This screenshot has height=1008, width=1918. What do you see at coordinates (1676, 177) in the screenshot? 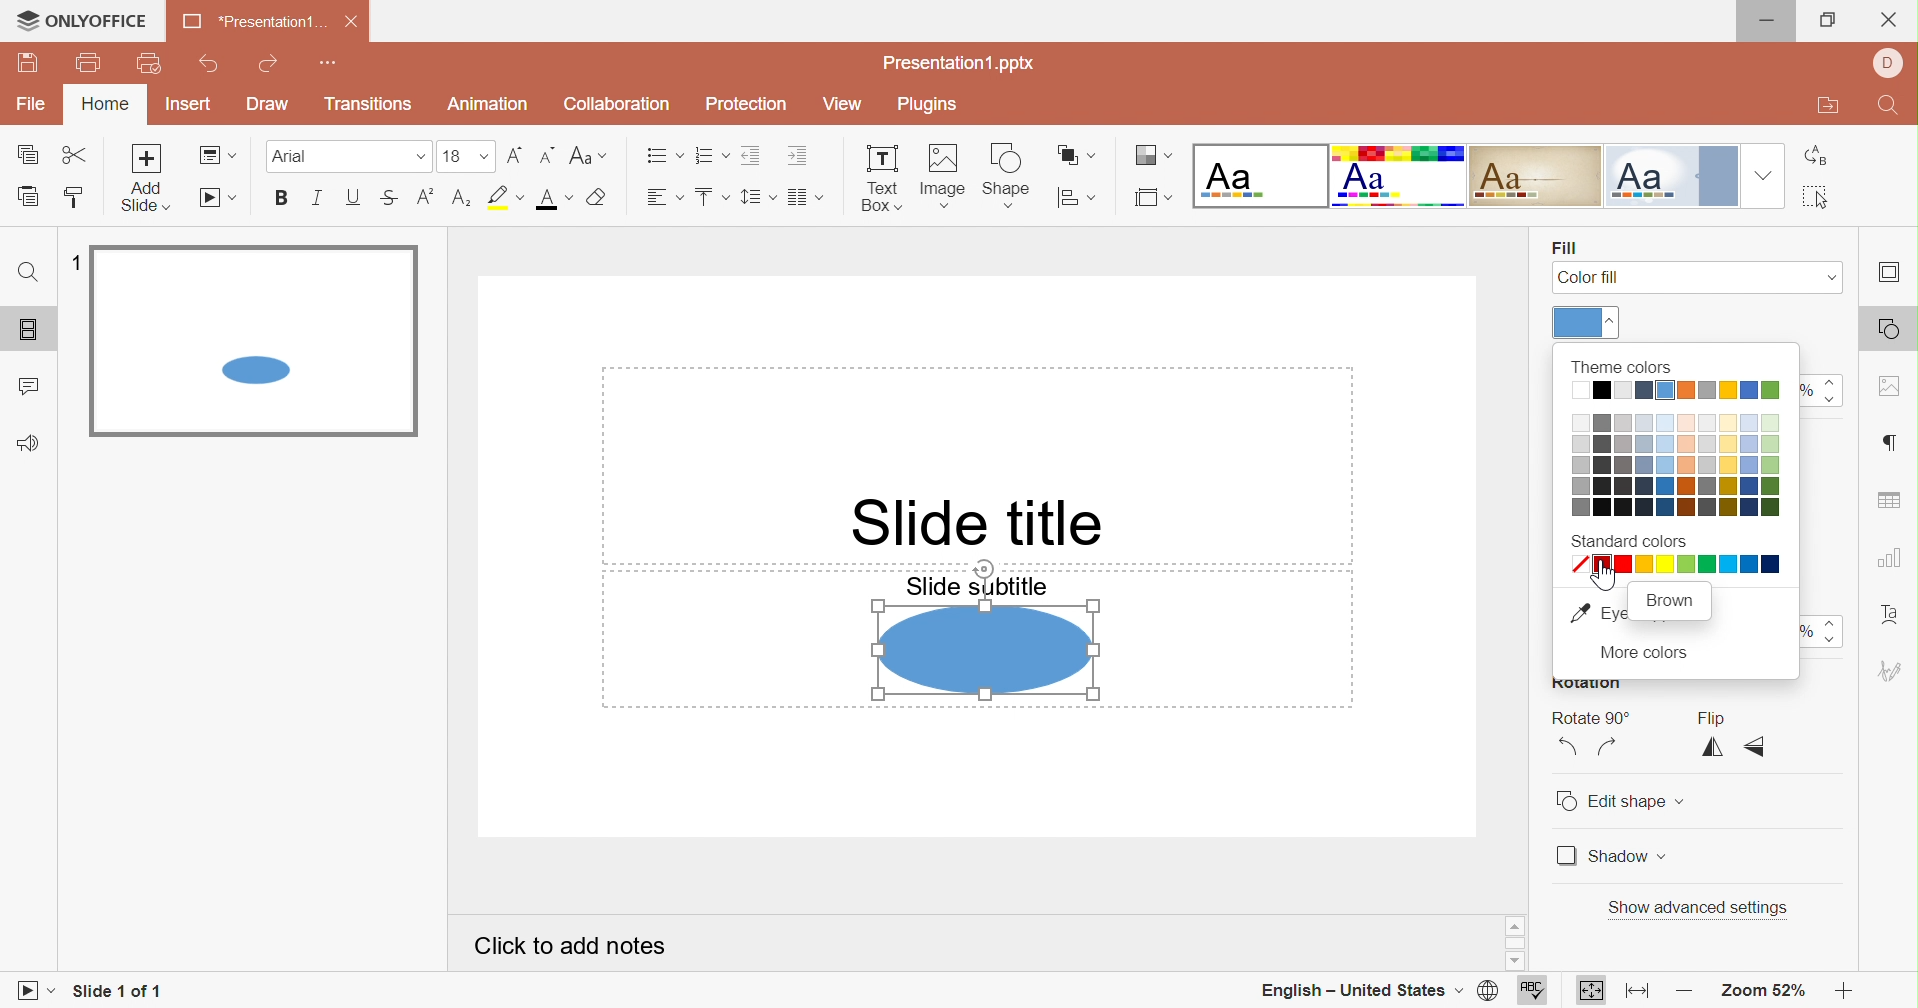
I see `Official` at bounding box center [1676, 177].